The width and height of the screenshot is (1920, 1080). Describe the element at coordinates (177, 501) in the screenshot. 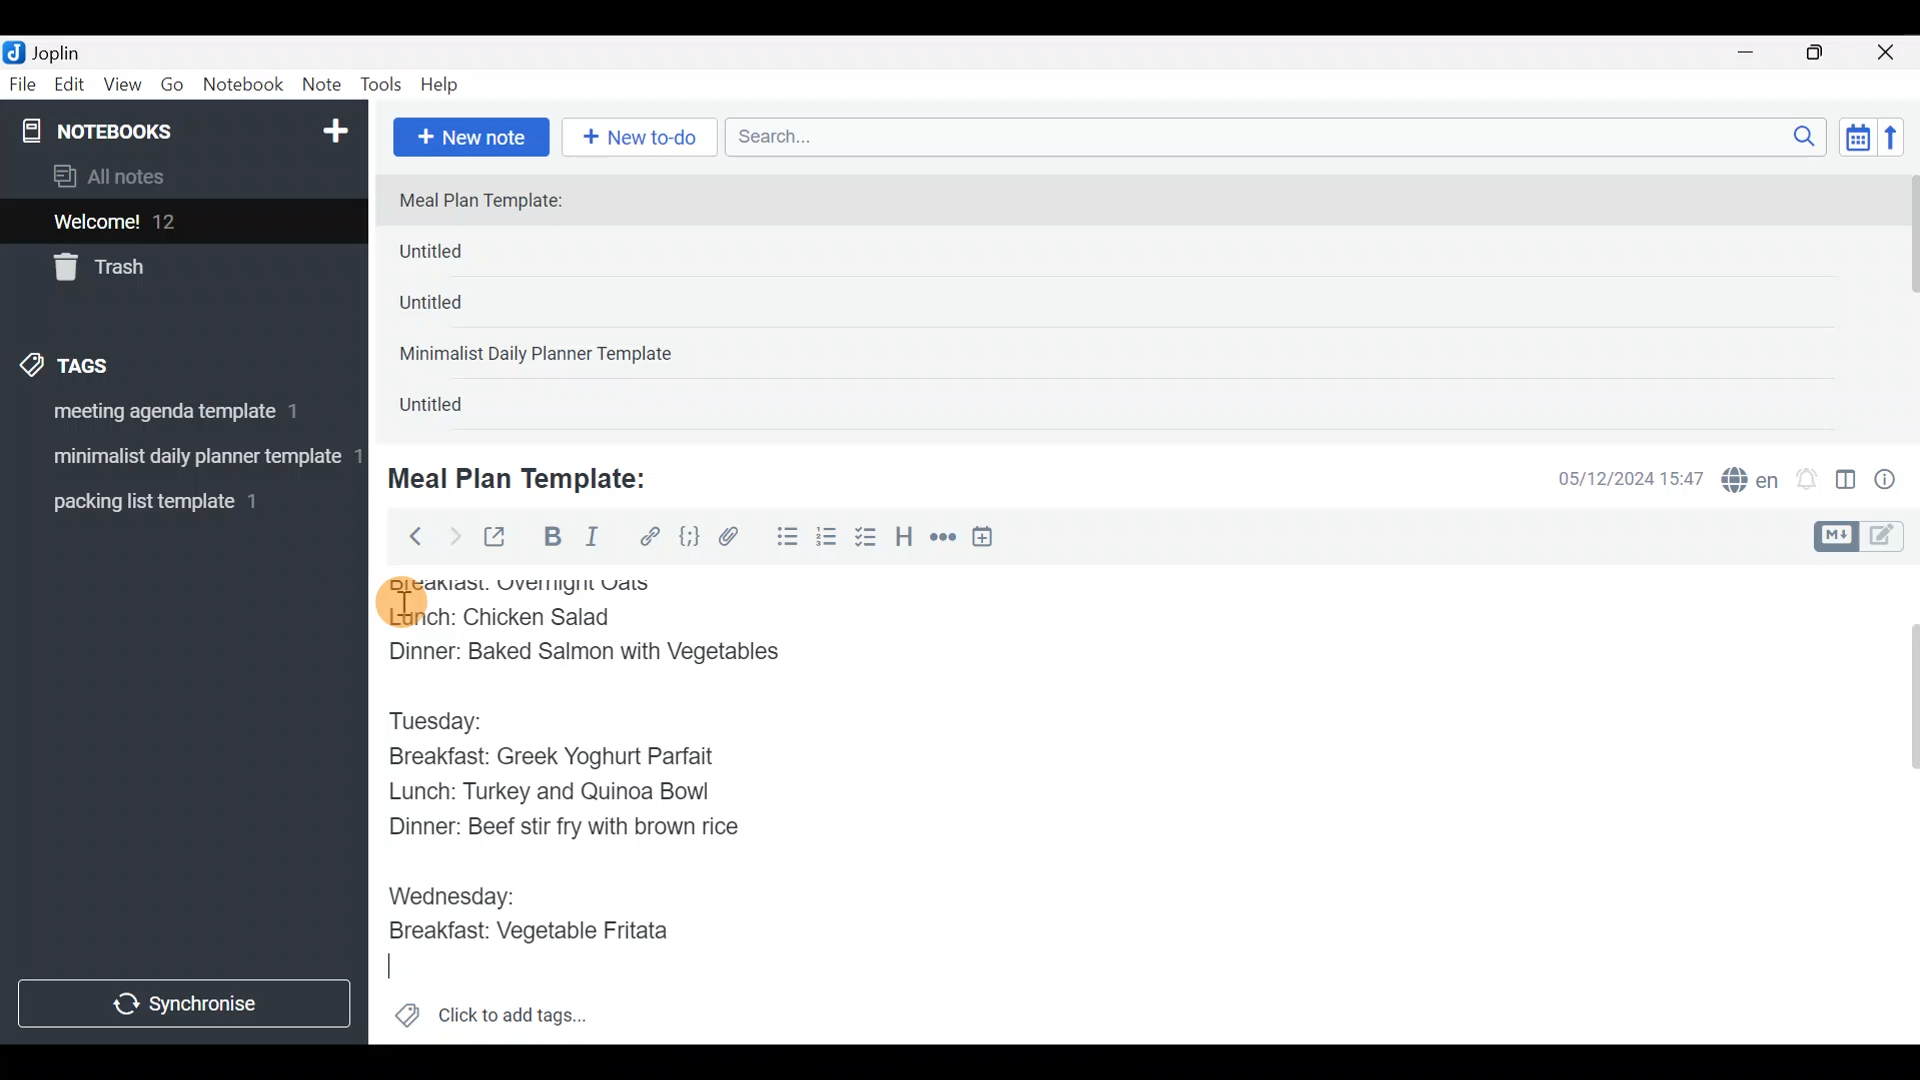

I see `Tag 3` at that location.